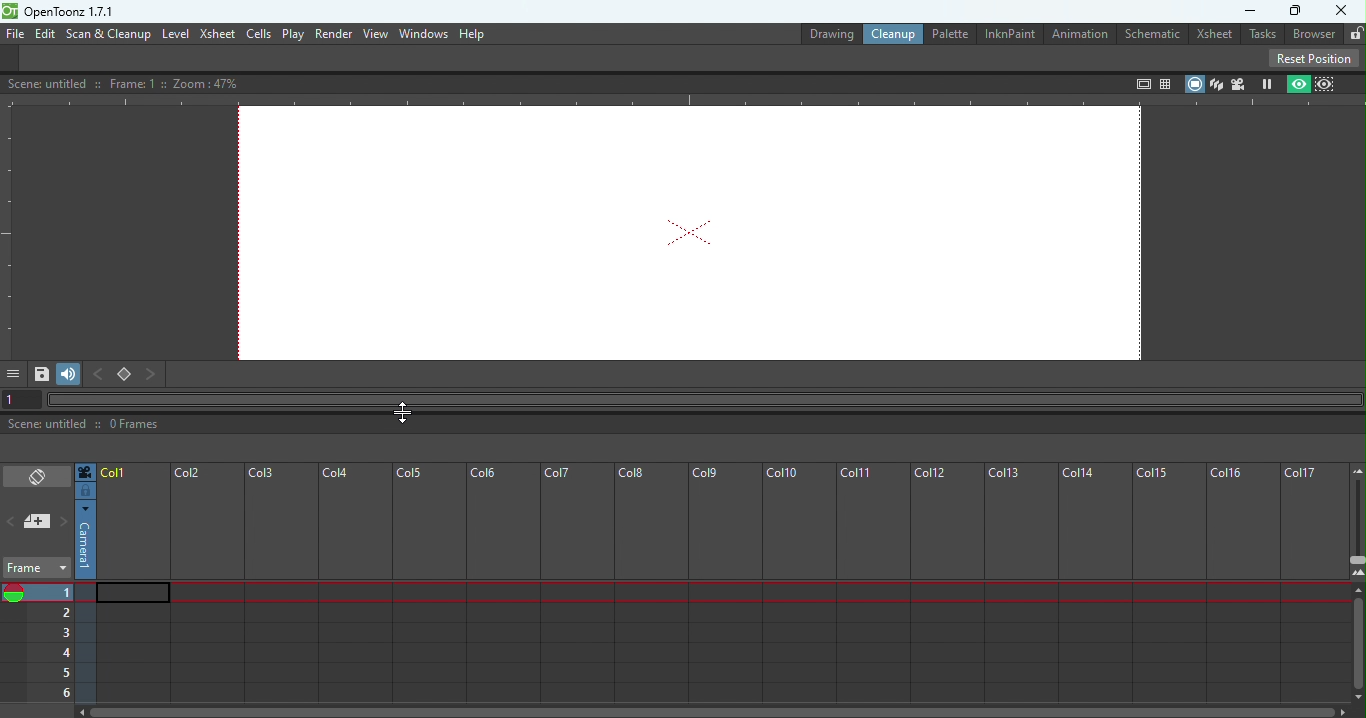  I want to click on Maximize, so click(1296, 11).